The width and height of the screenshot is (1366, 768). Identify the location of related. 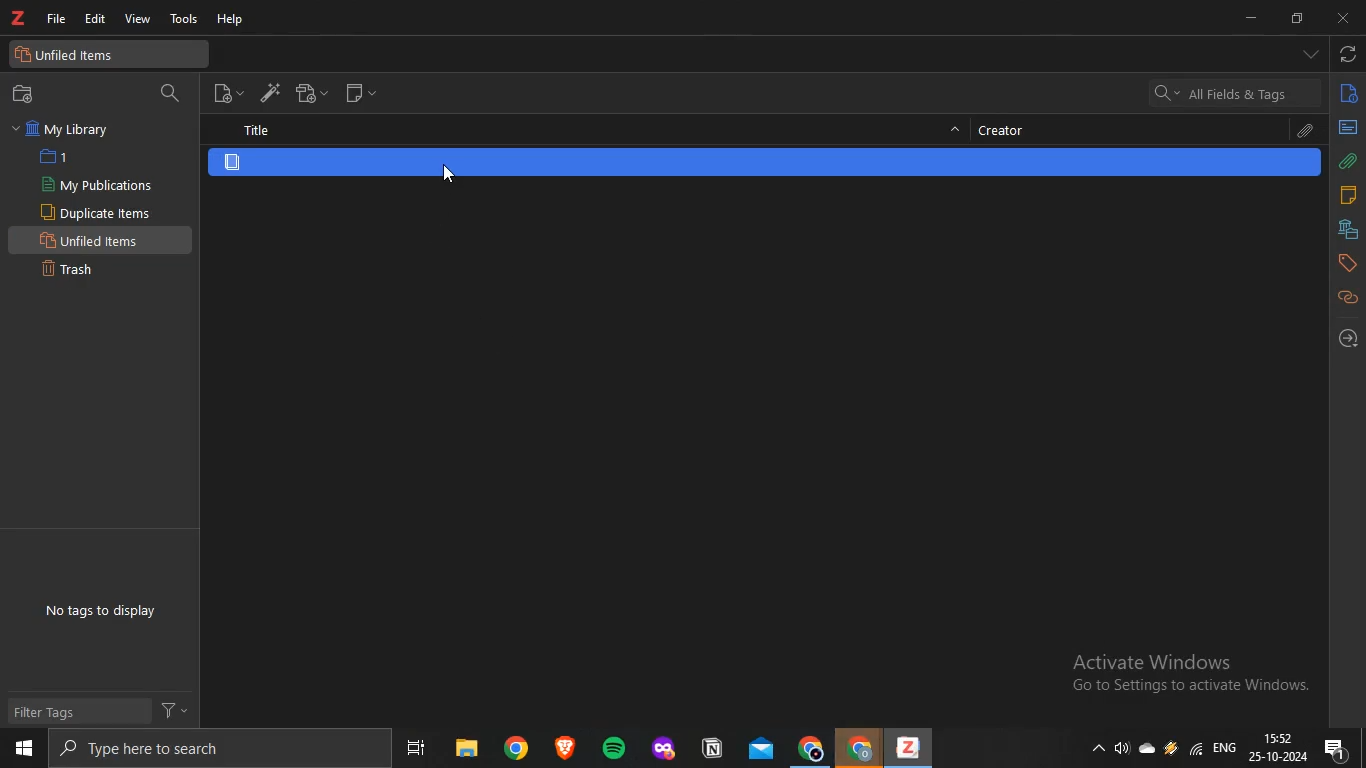
(1347, 298).